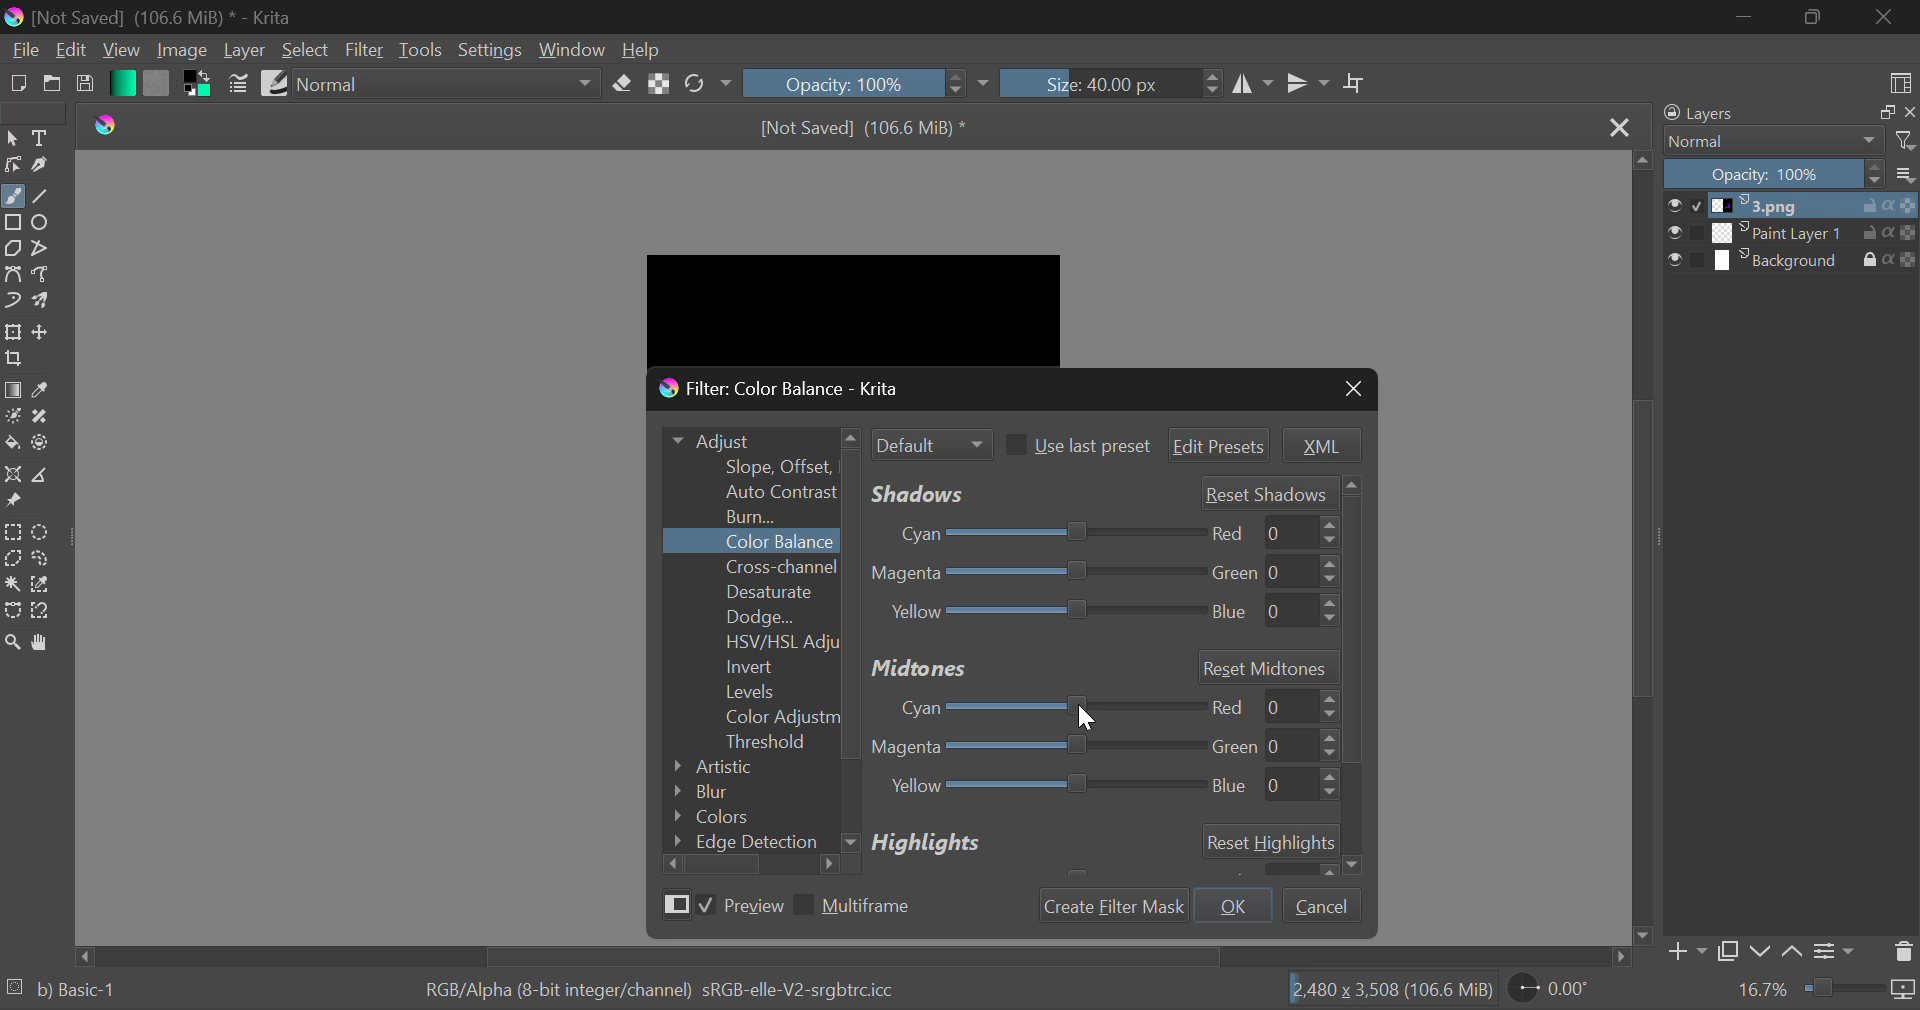 This screenshot has width=1920, height=1010. Describe the element at coordinates (172, 14) in the screenshot. I see `[Not Saved] (106.6 MiB) * - Krita` at that location.